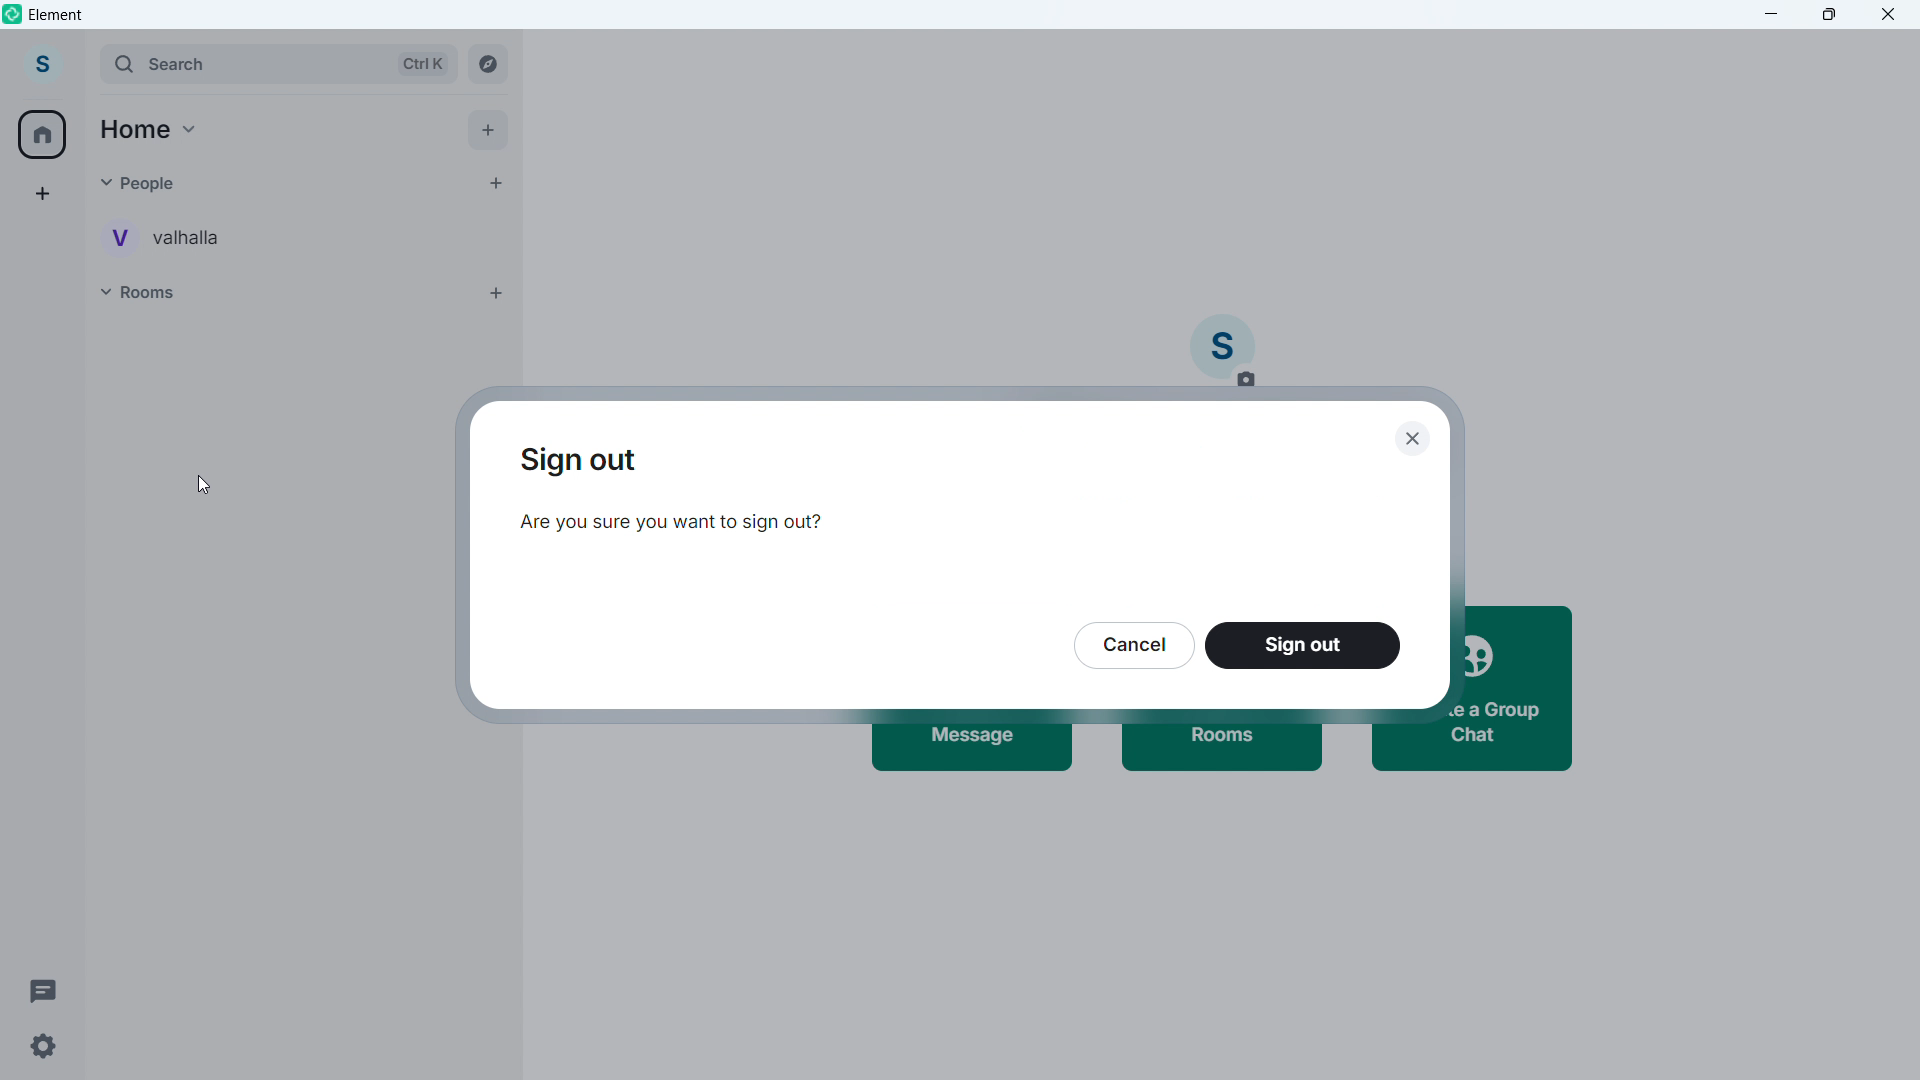 The image size is (1920, 1080). Describe the element at coordinates (492, 181) in the screenshot. I see `Start chat ` at that location.